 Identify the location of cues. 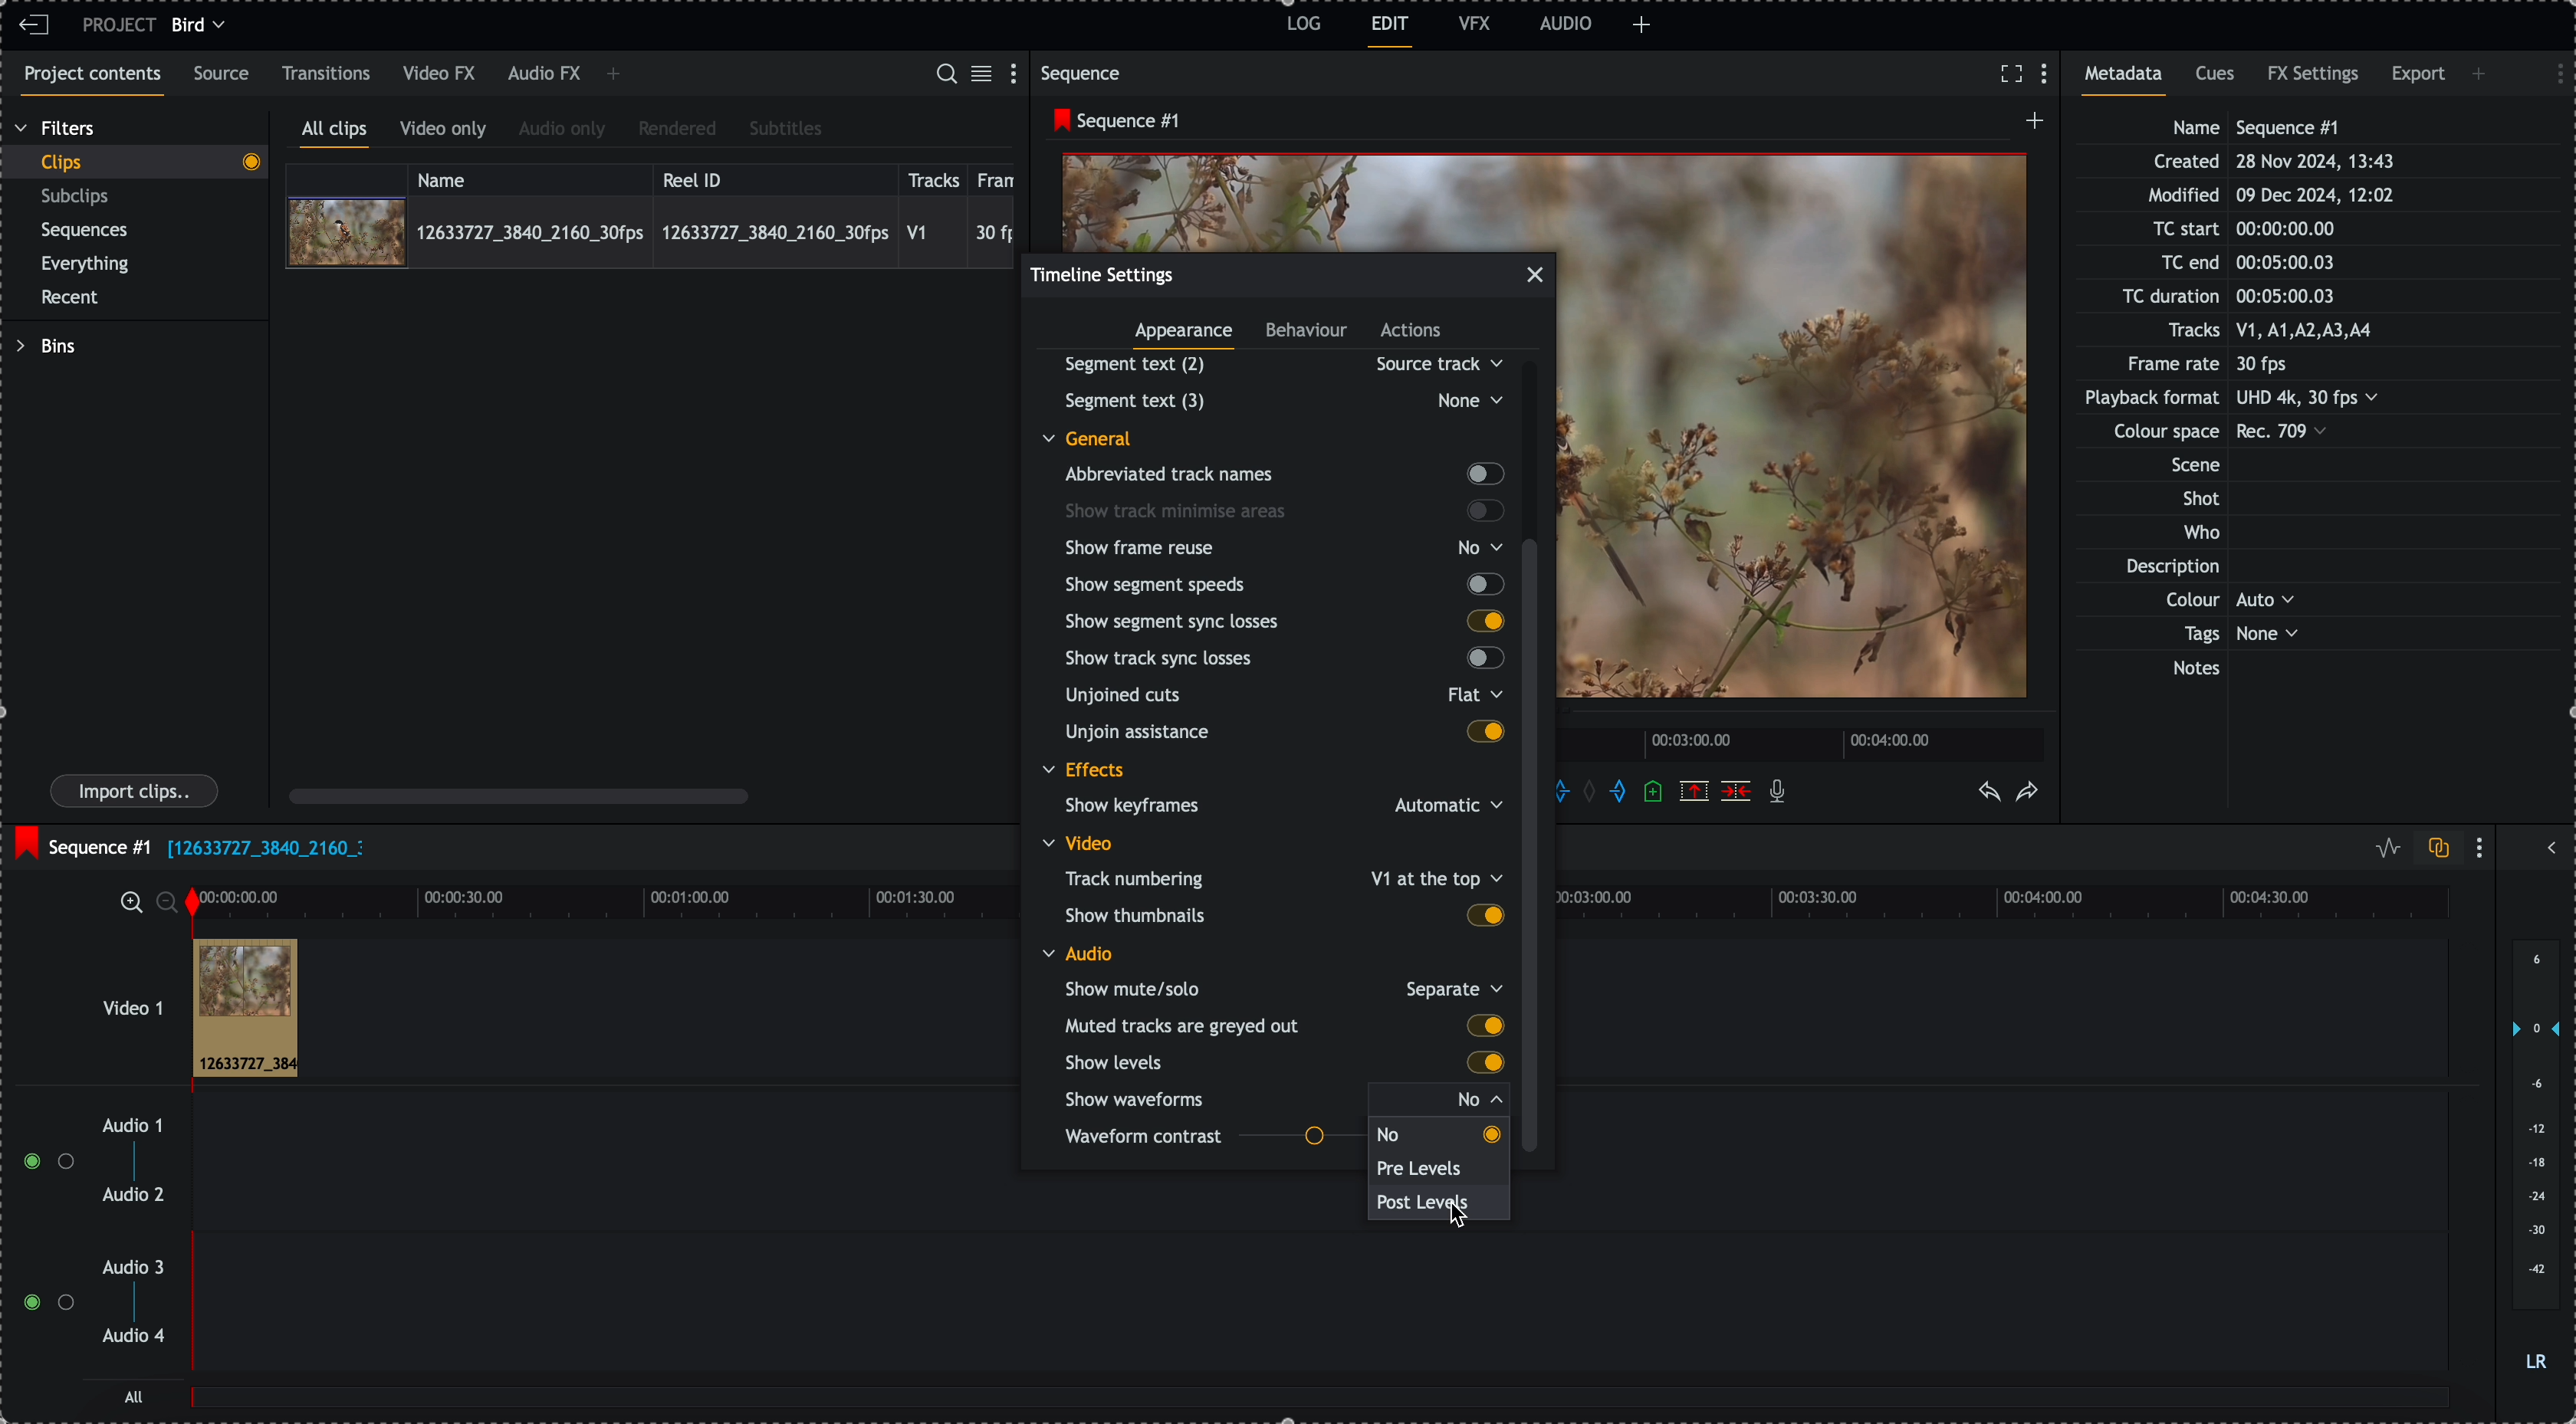
(2217, 80).